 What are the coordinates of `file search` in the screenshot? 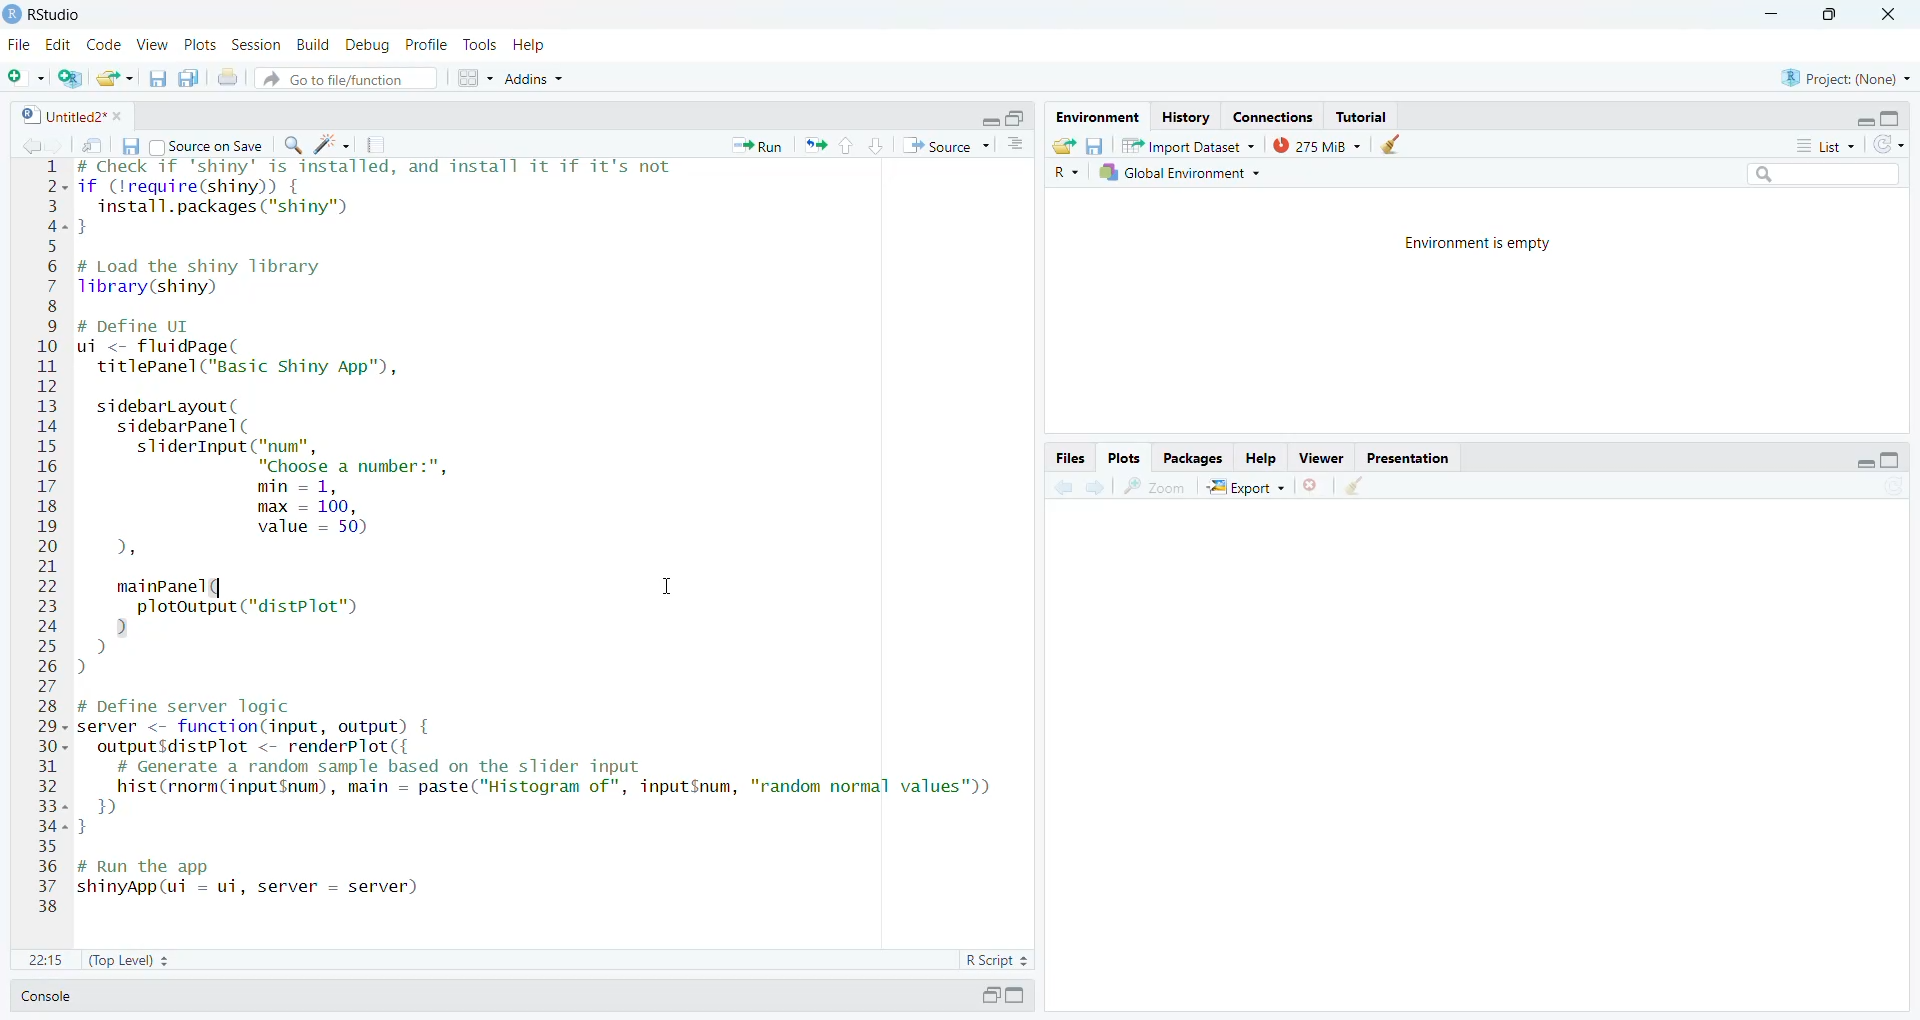 It's located at (348, 78).